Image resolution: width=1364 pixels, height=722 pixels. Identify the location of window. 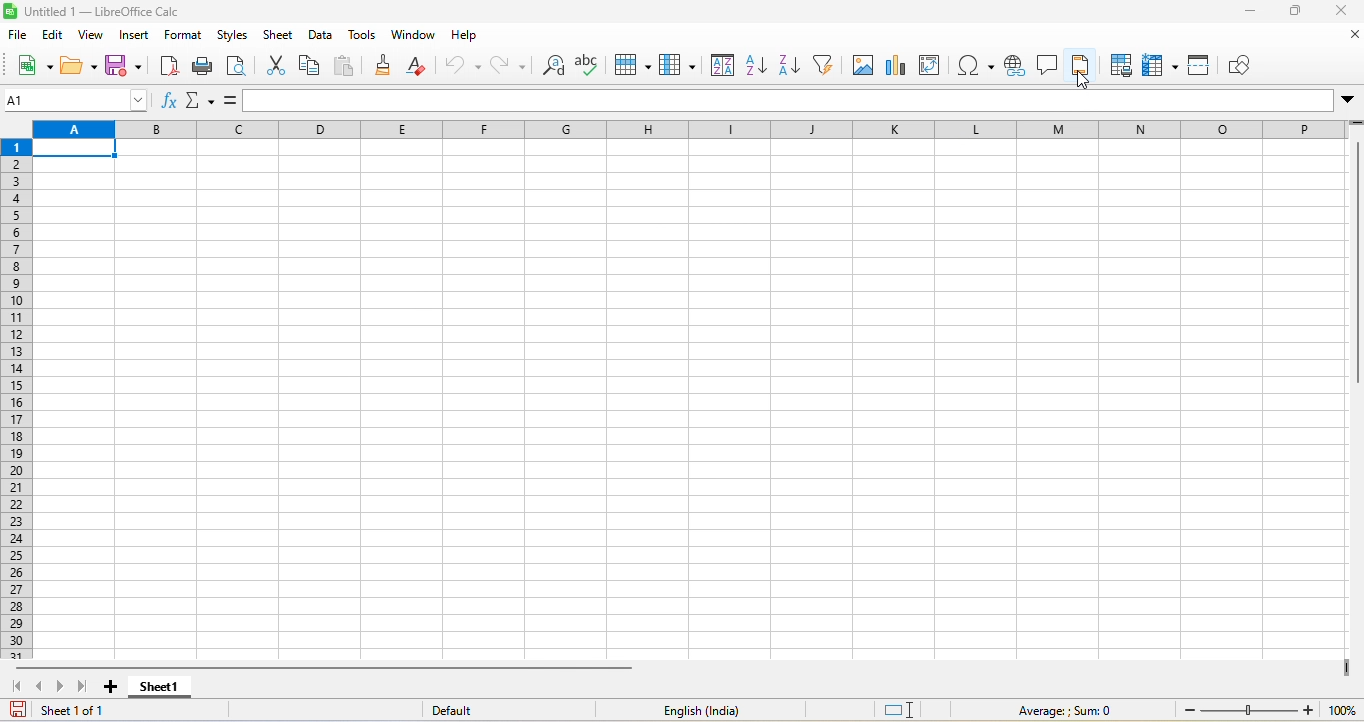
(410, 38).